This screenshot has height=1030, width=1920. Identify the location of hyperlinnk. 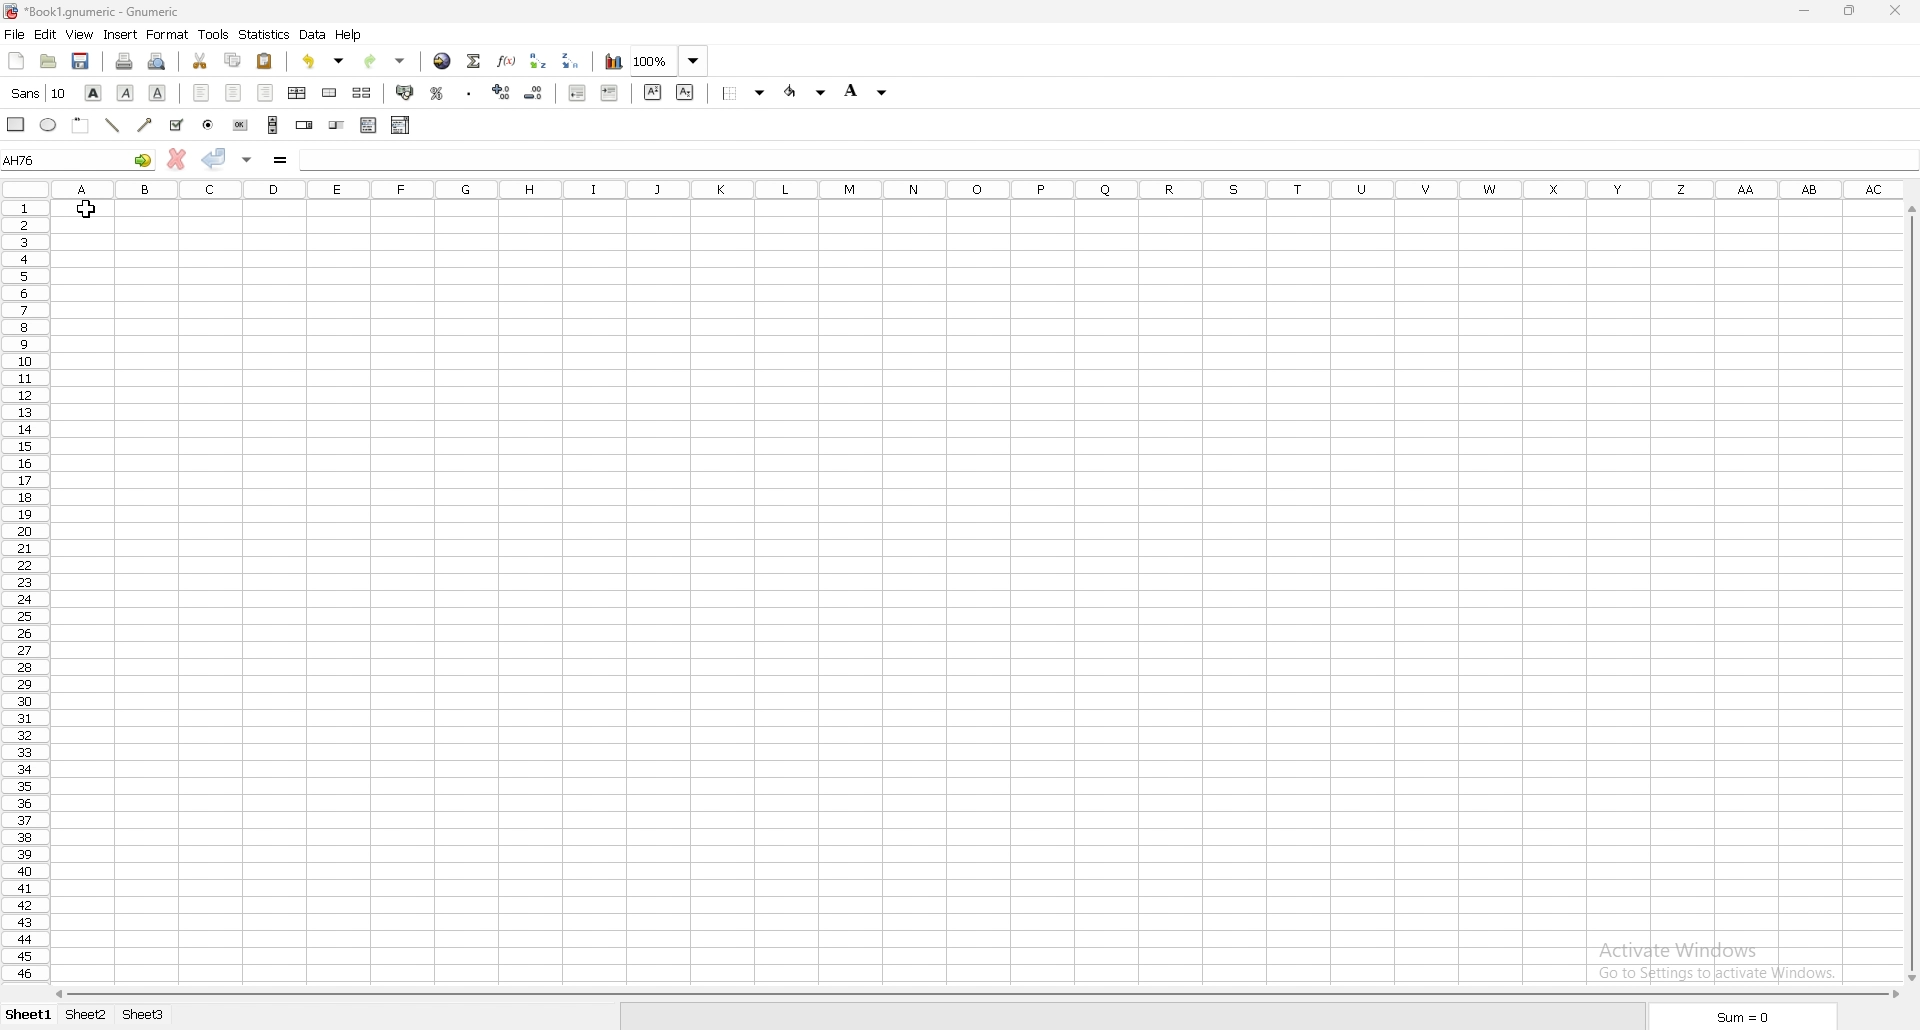
(443, 60).